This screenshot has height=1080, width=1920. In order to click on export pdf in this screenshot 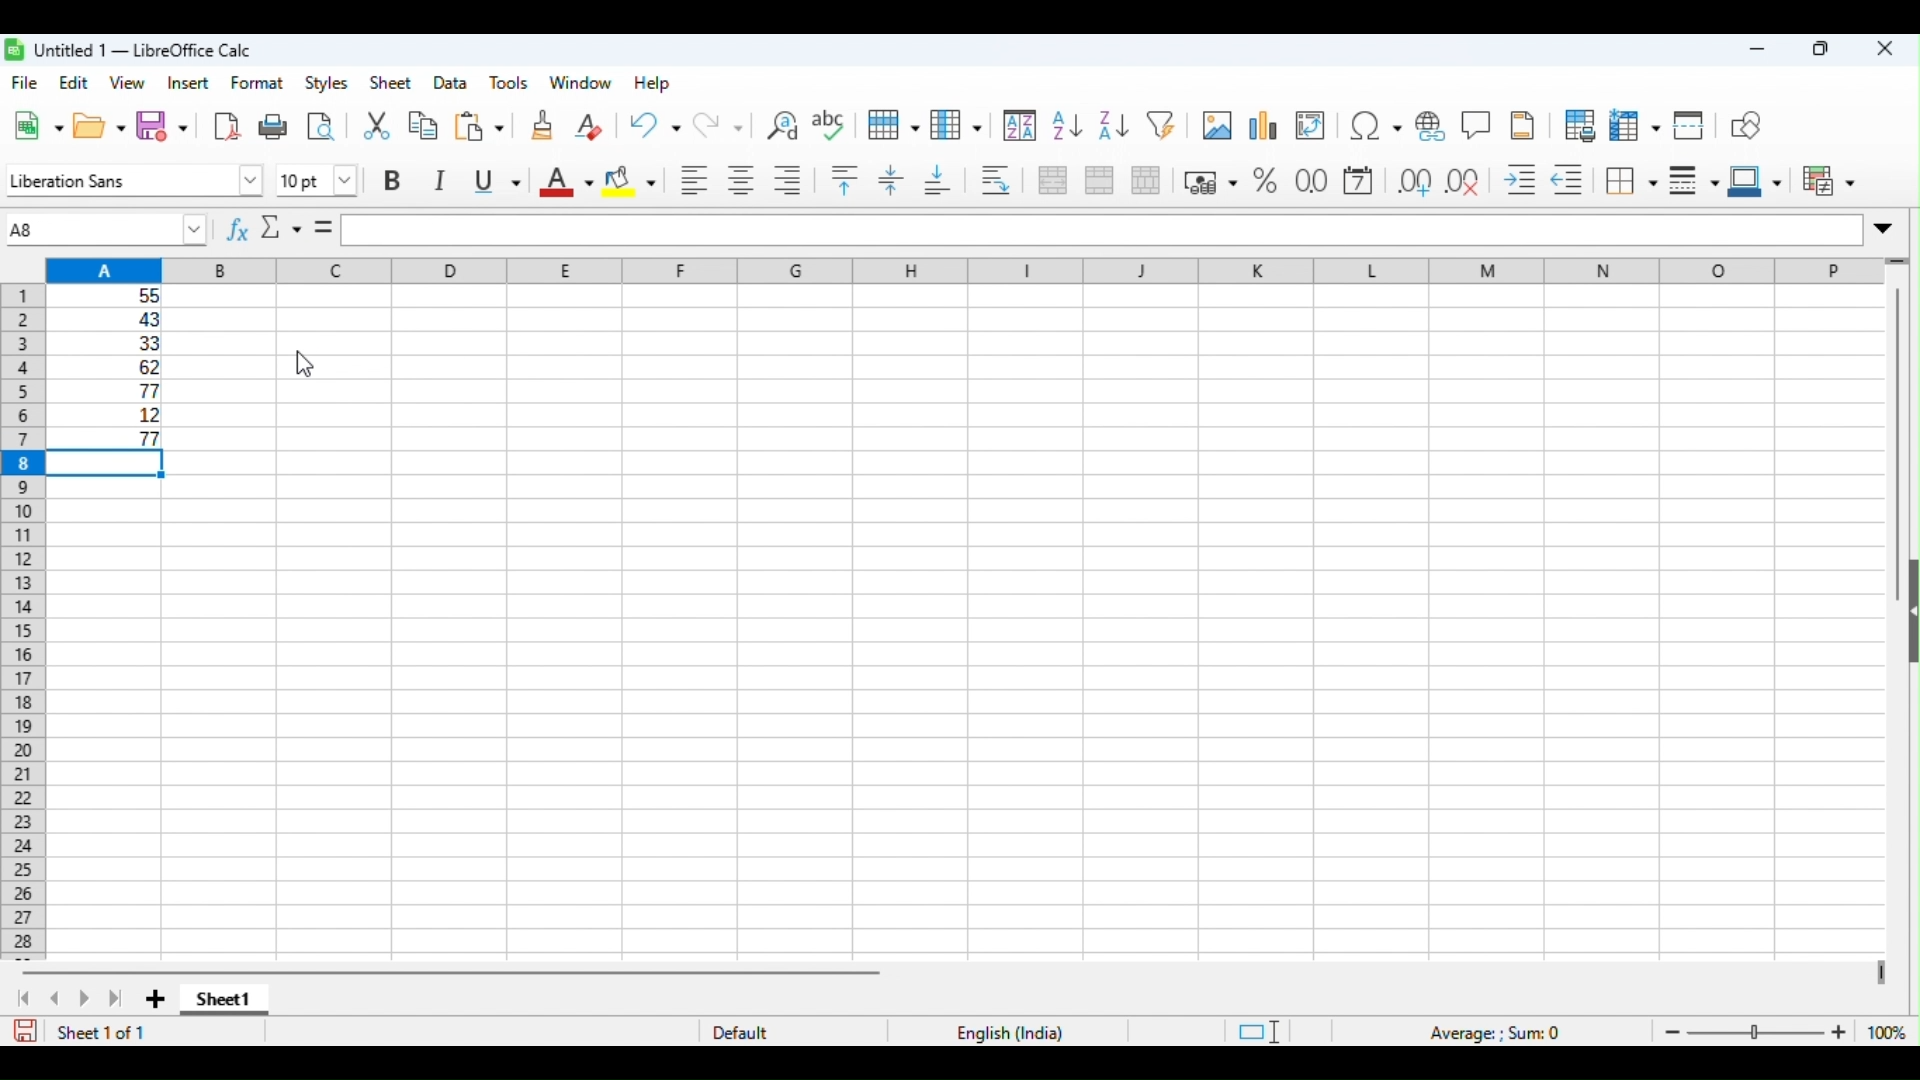, I will do `click(224, 127)`.